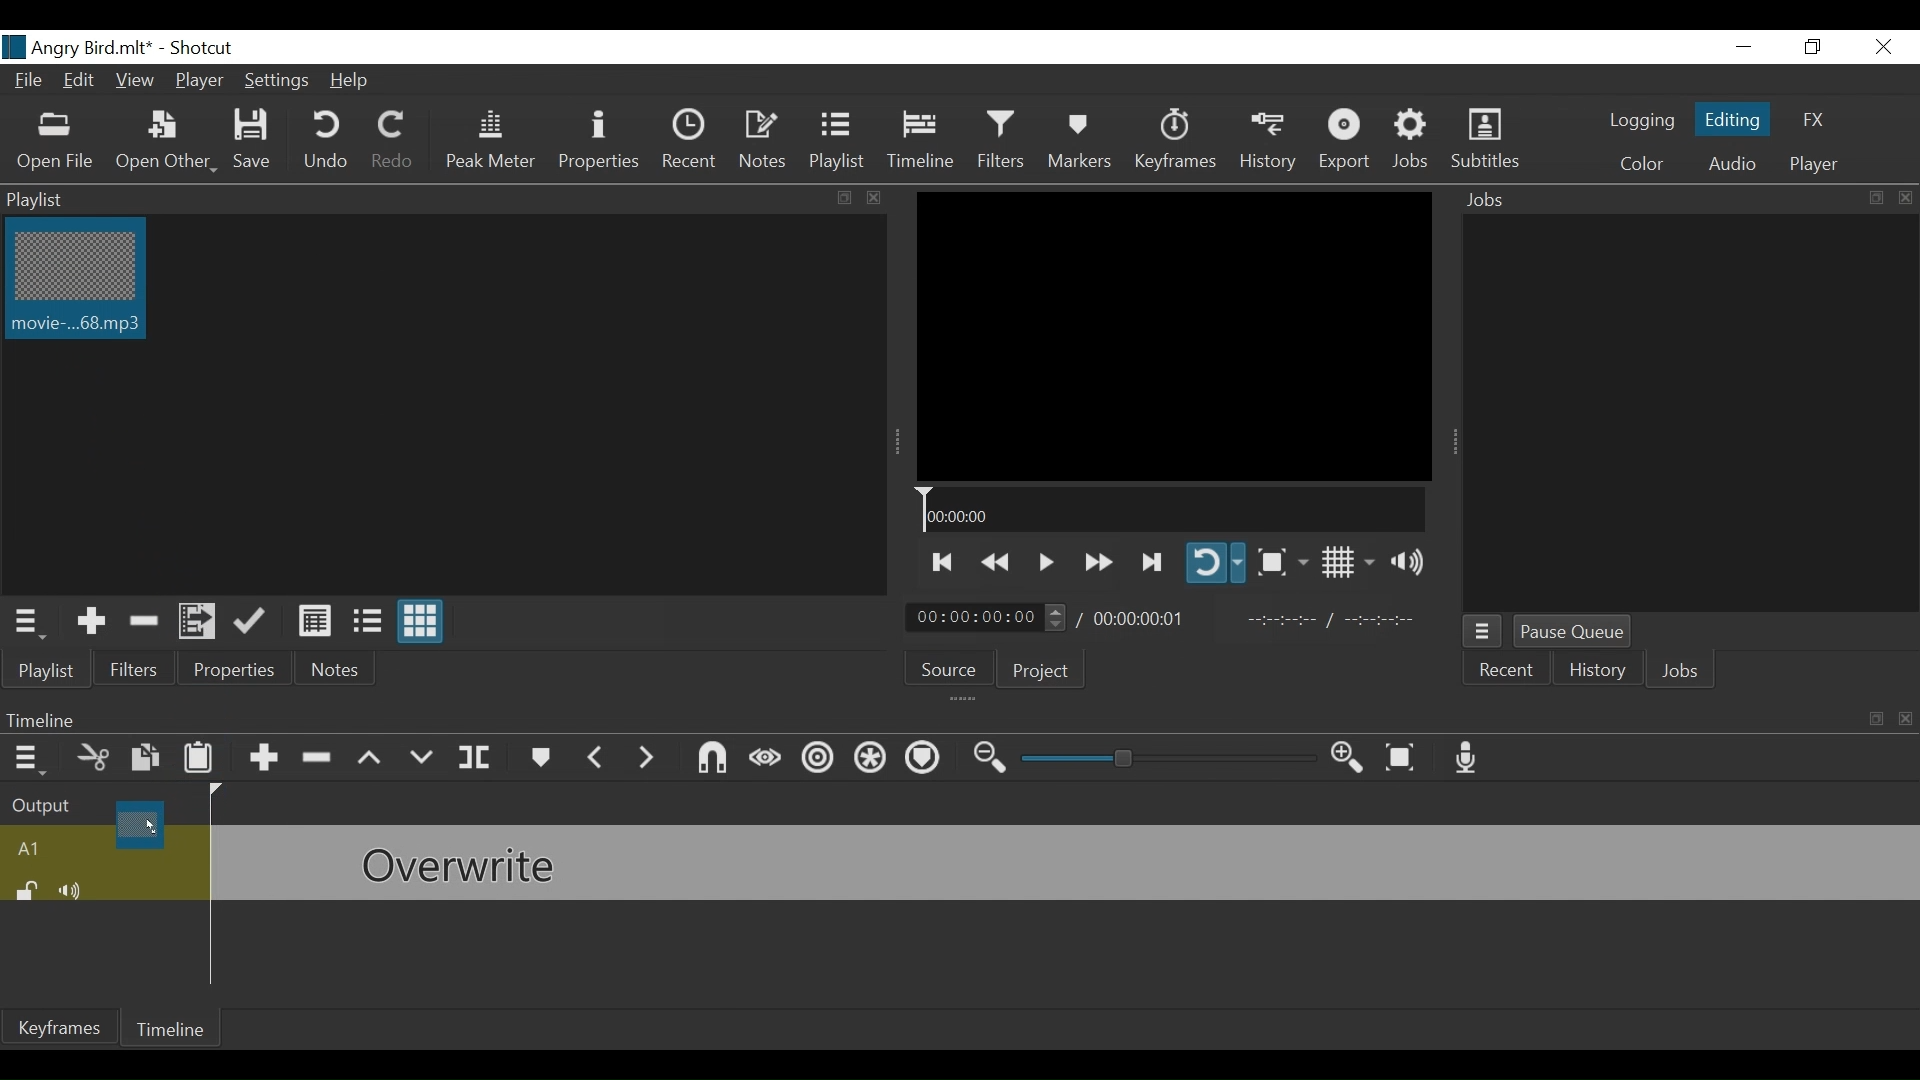 This screenshot has width=1920, height=1080. Describe the element at coordinates (142, 831) in the screenshot. I see `Clip` at that location.